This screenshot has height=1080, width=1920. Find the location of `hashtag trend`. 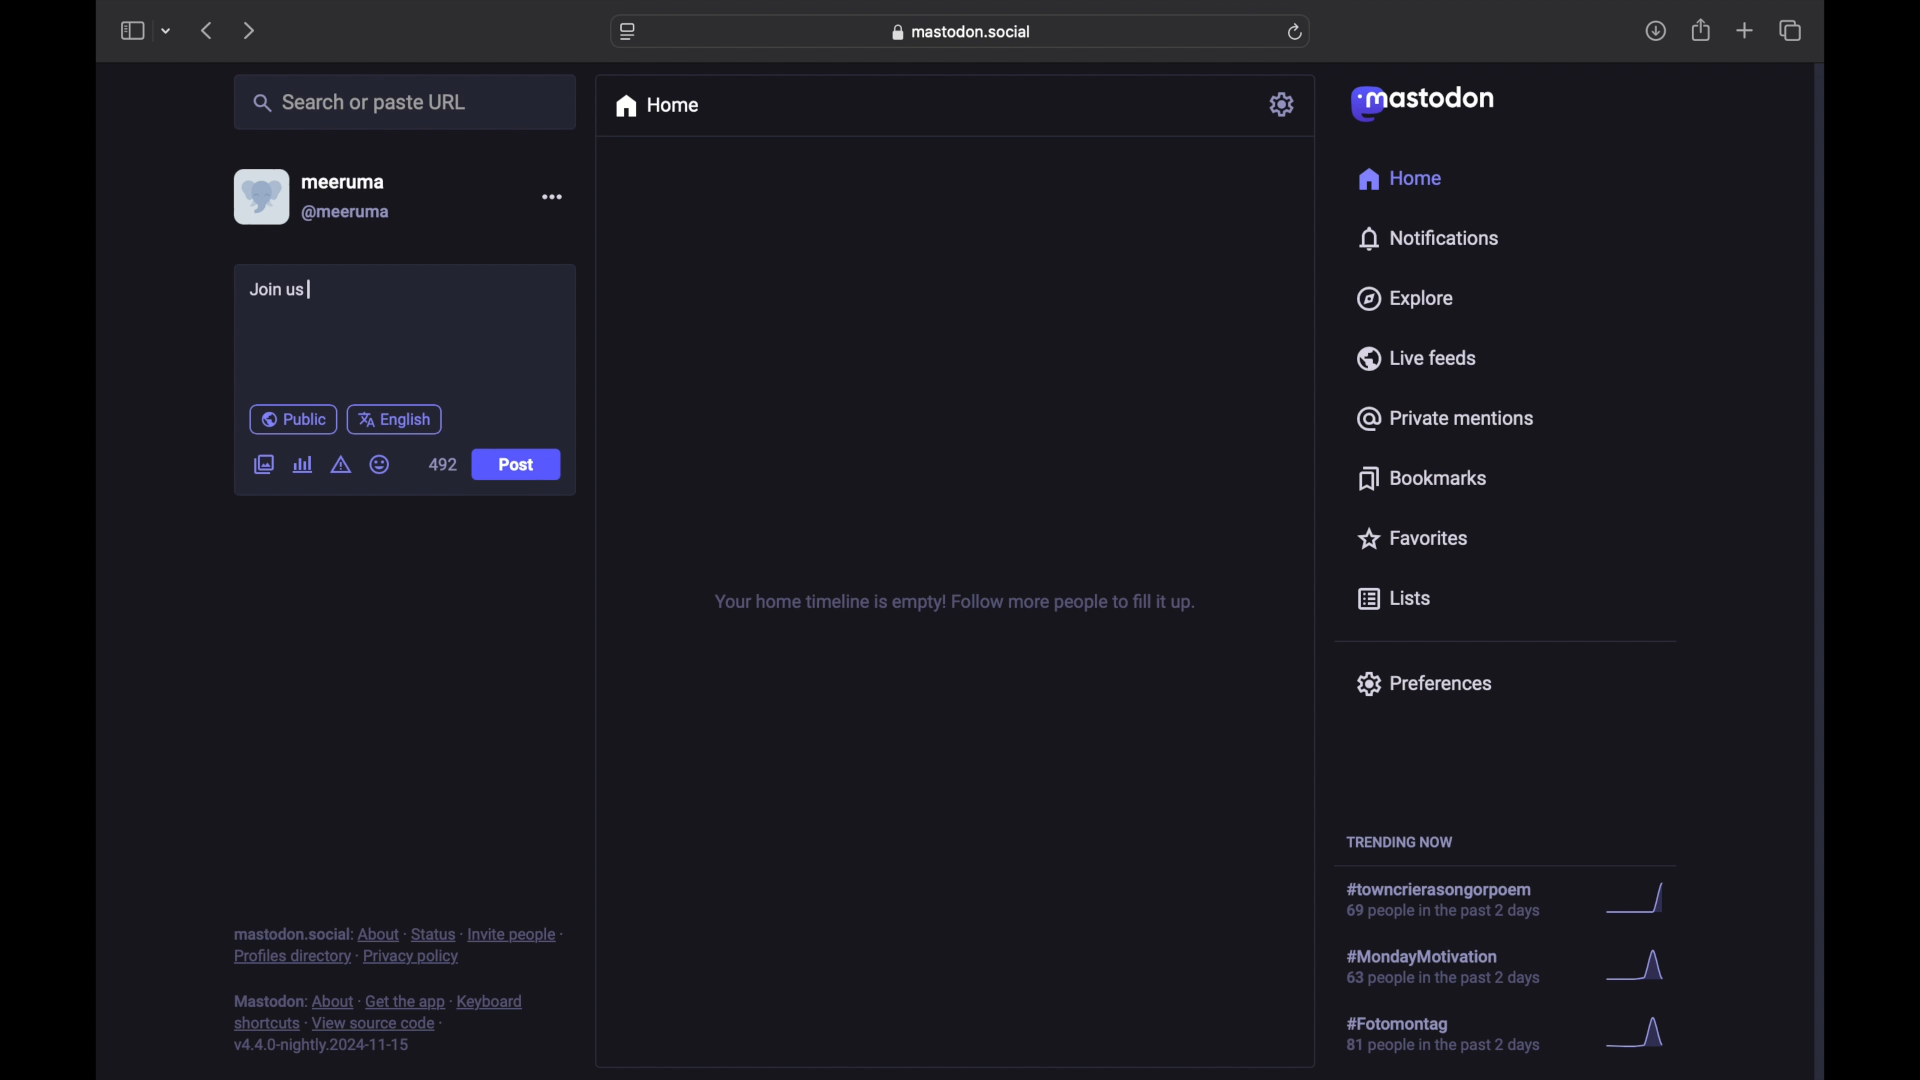

hashtag trend is located at coordinates (1457, 965).